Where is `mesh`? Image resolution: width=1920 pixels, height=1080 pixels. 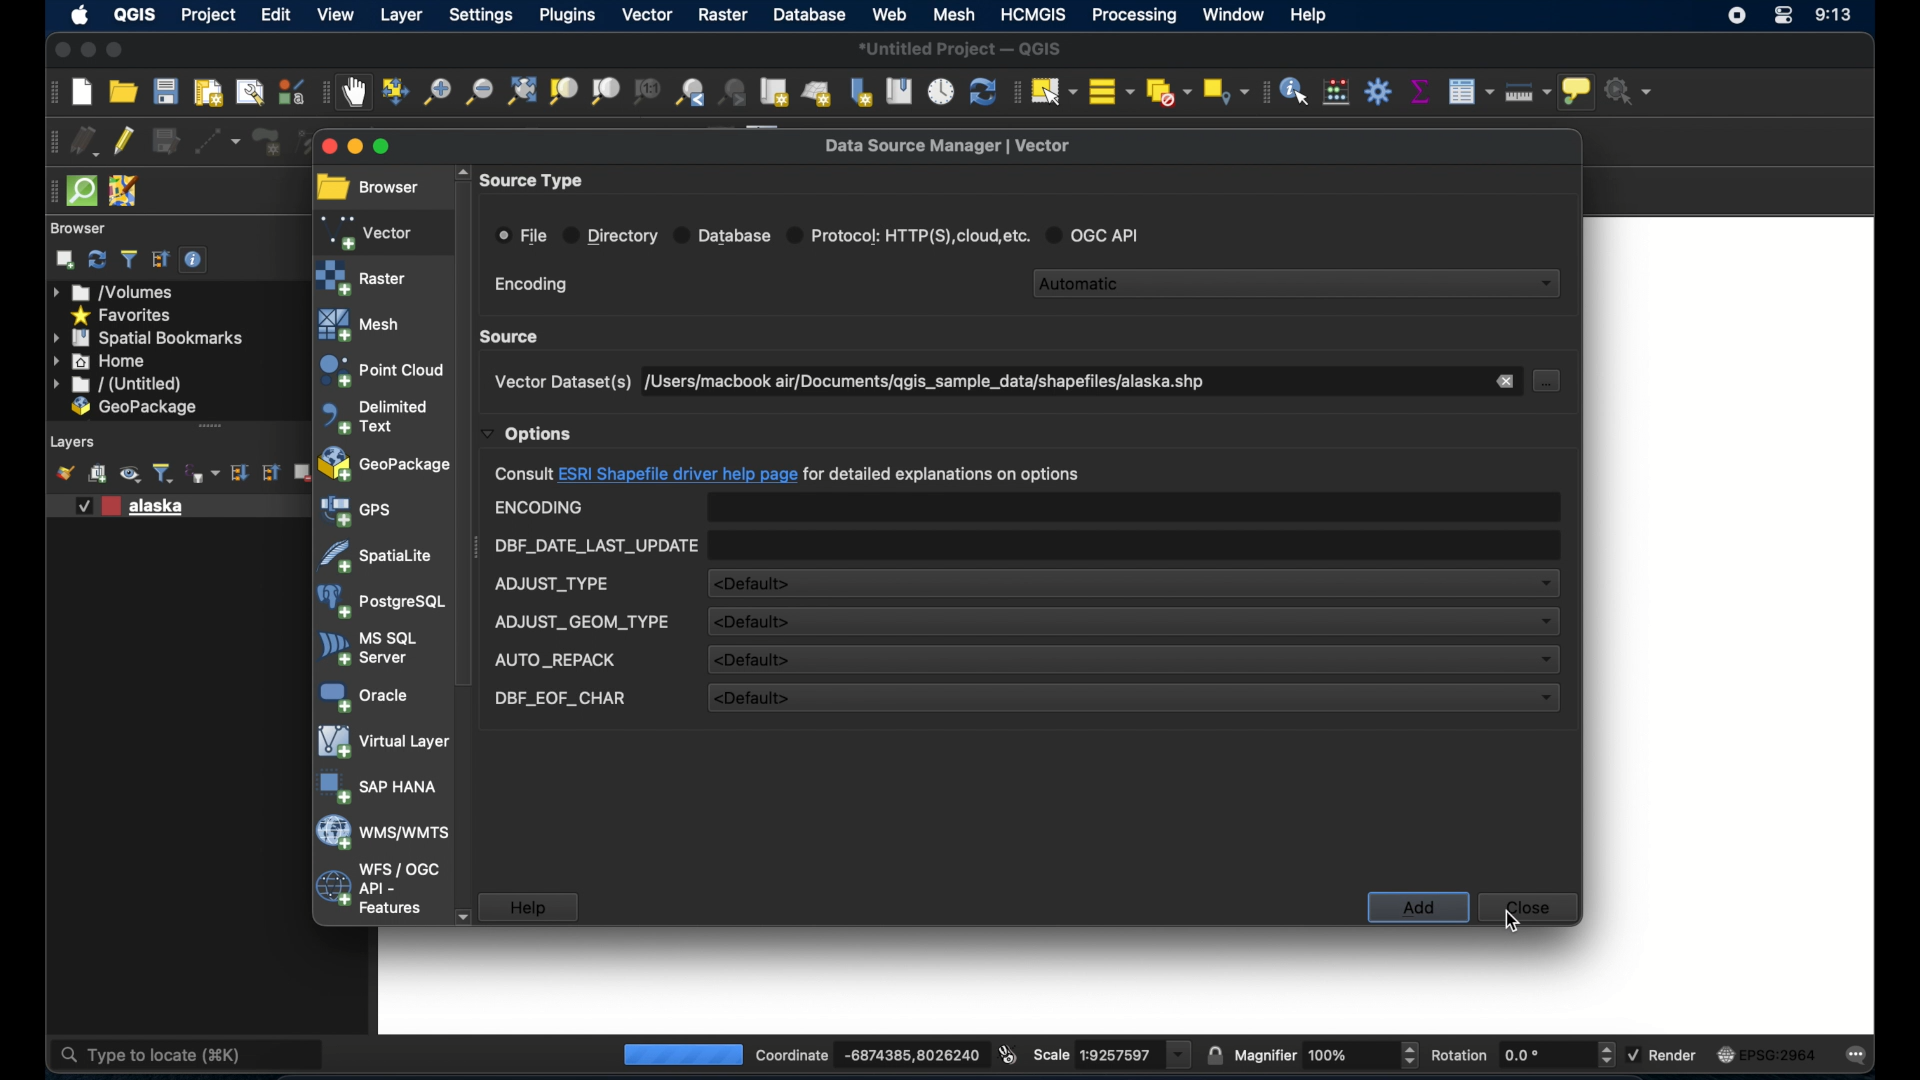
mesh is located at coordinates (955, 14).